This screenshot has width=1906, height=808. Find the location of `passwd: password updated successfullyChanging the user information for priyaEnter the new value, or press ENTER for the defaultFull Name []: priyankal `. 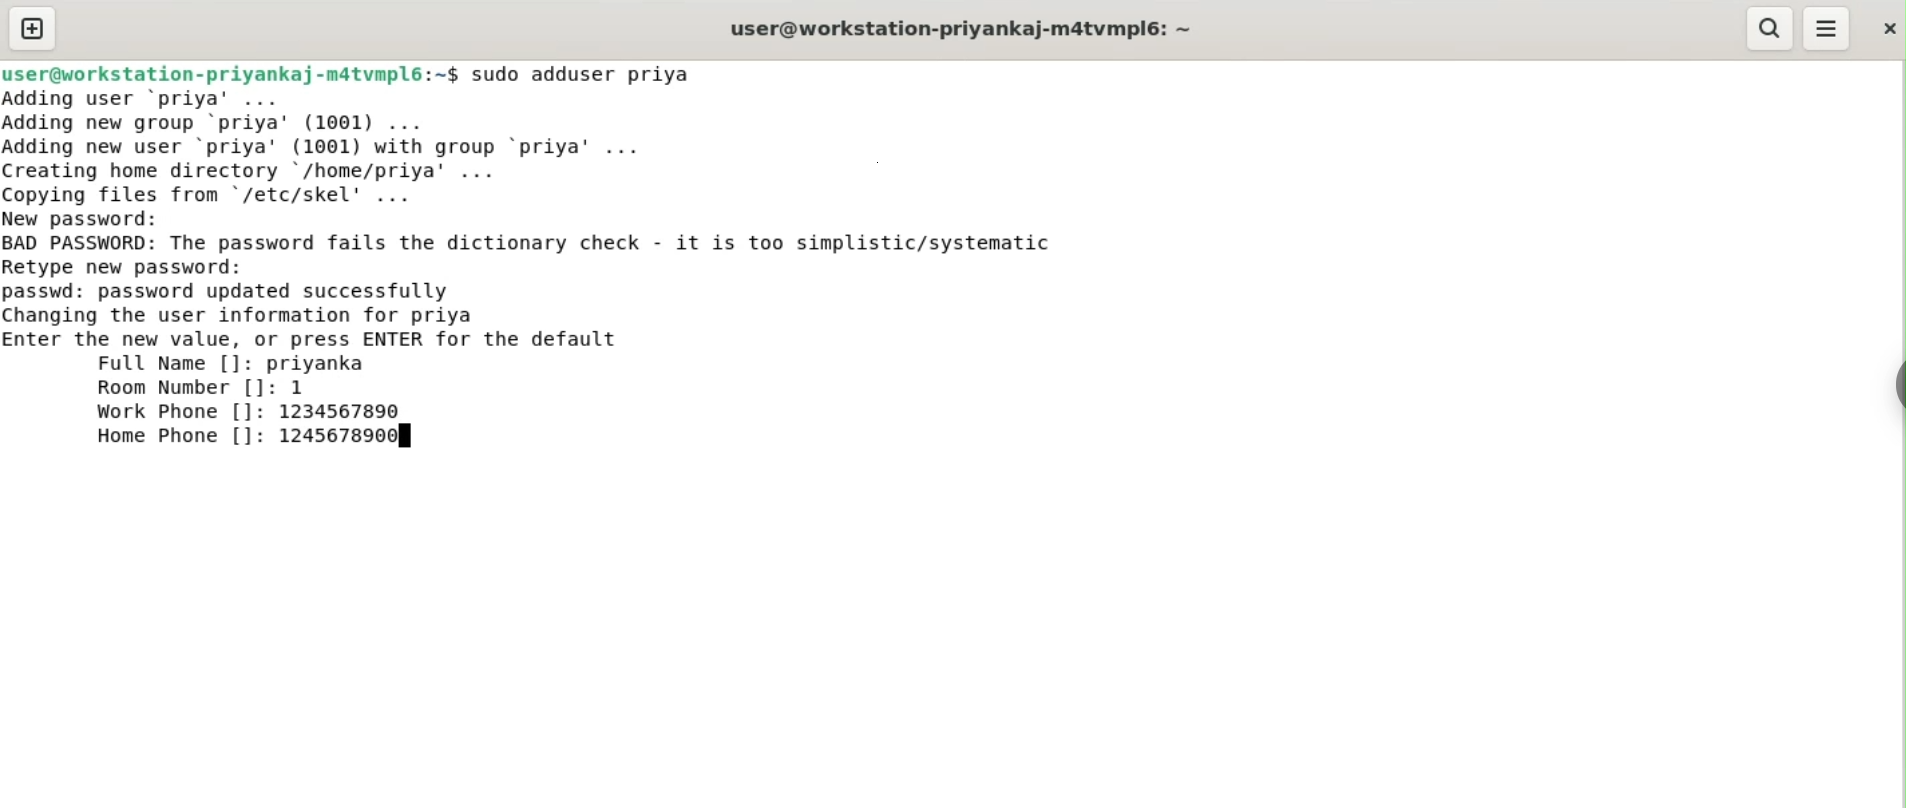

passwd: password updated successfullyChanging the user information for priyaEnter the new value, or press ENTER for the defaultFull Name []: priyankal  is located at coordinates (314, 328).